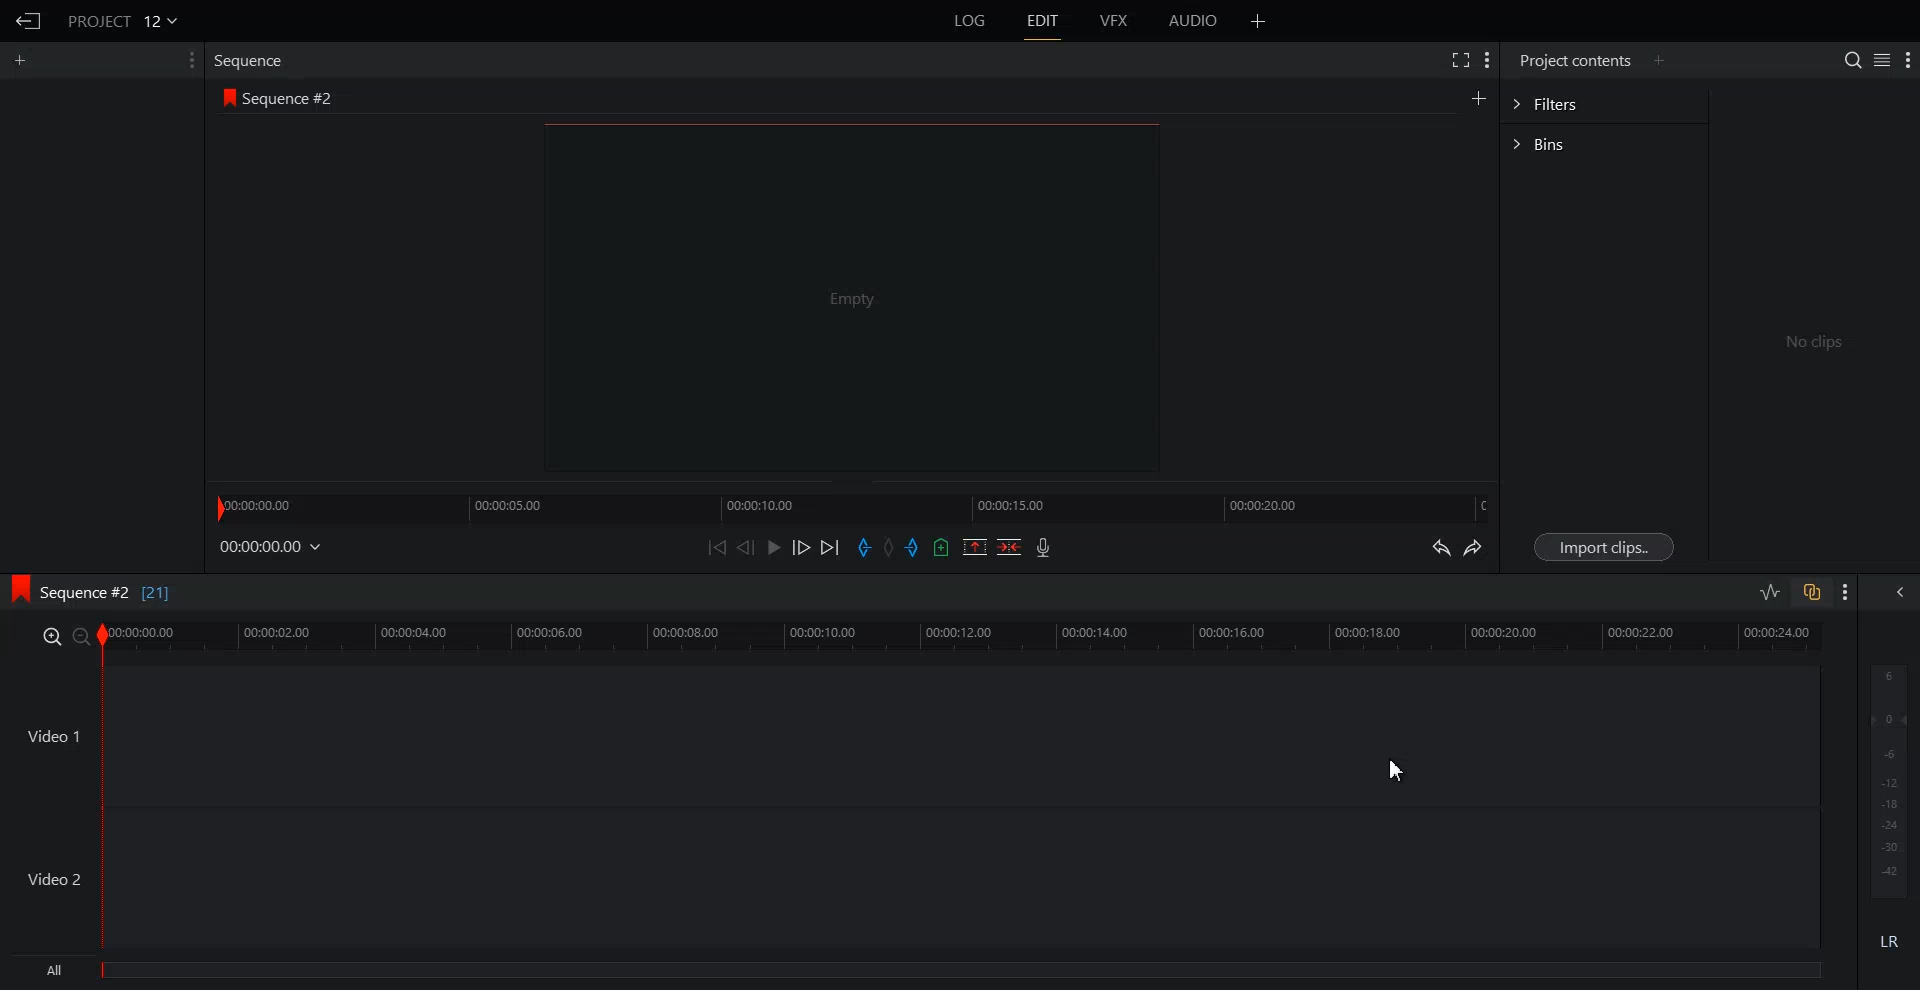 Image resolution: width=1920 pixels, height=990 pixels. What do you see at coordinates (913, 548) in the screenshot?
I see `Add out mark in the current video` at bounding box center [913, 548].